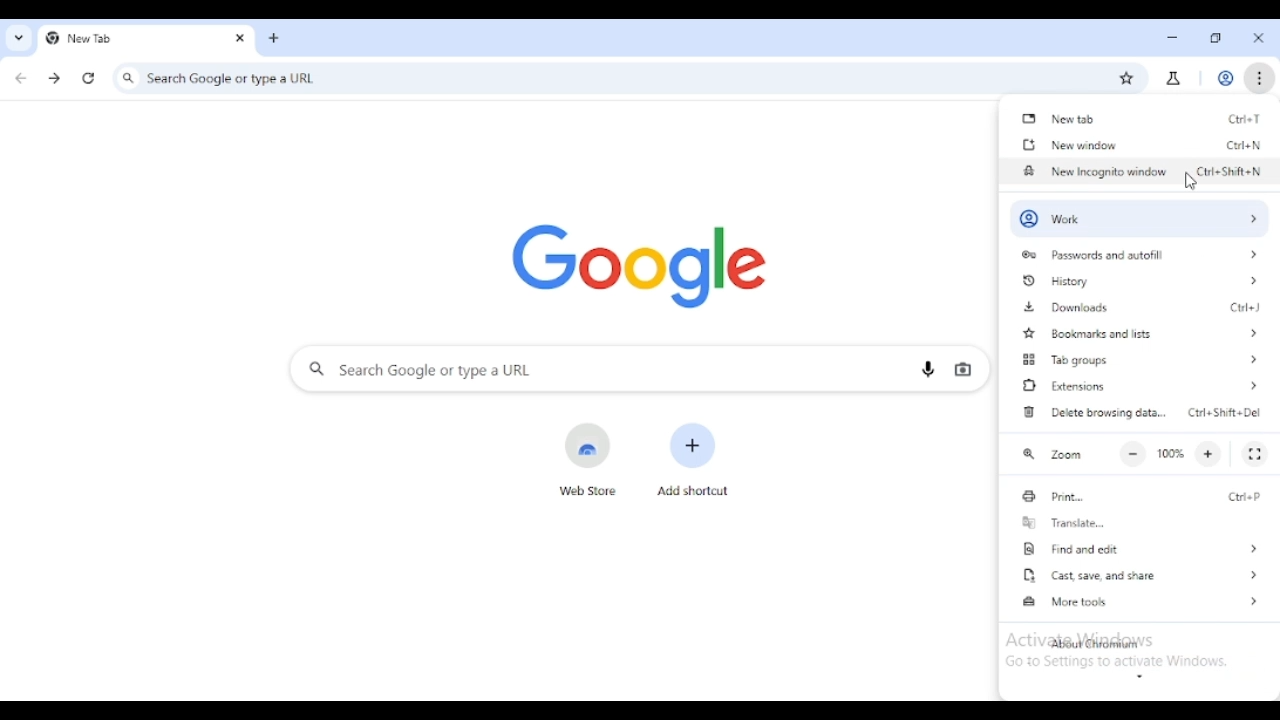  What do you see at coordinates (928, 368) in the screenshot?
I see `search by voice` at bounding box center [928, 368].